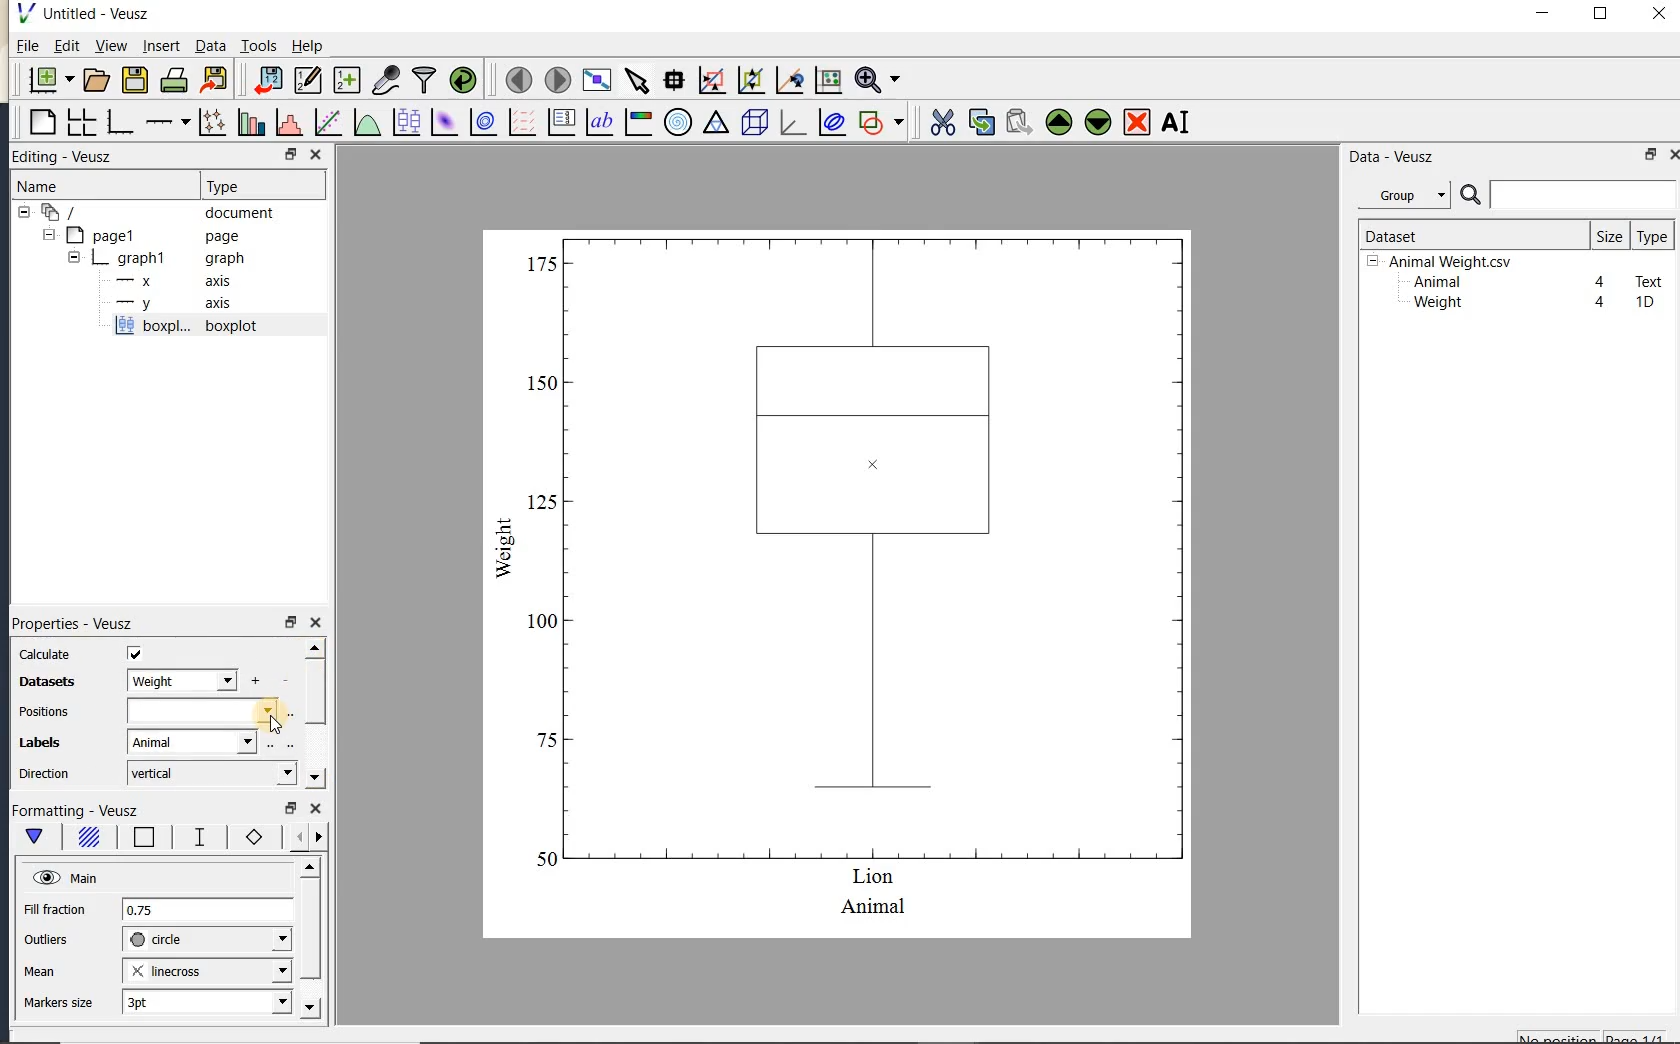 This screenshot has height=1044, width=1680. Describe the element at coordinates (1436, 304) in the screenshot. I see `Weight` at that location.